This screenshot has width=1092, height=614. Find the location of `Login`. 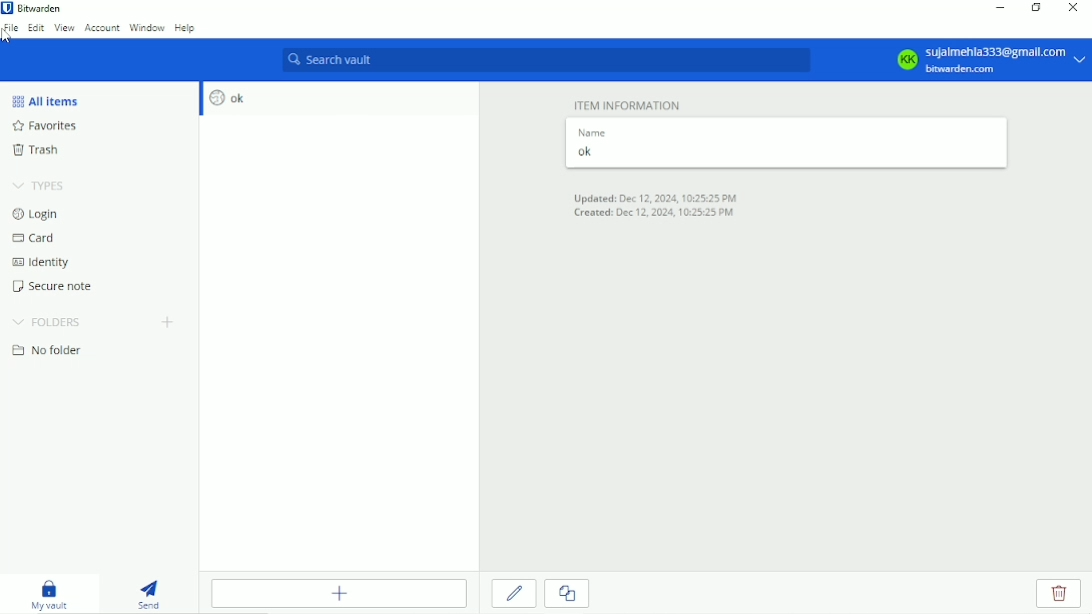

Login is located at coordinates (36, 214).